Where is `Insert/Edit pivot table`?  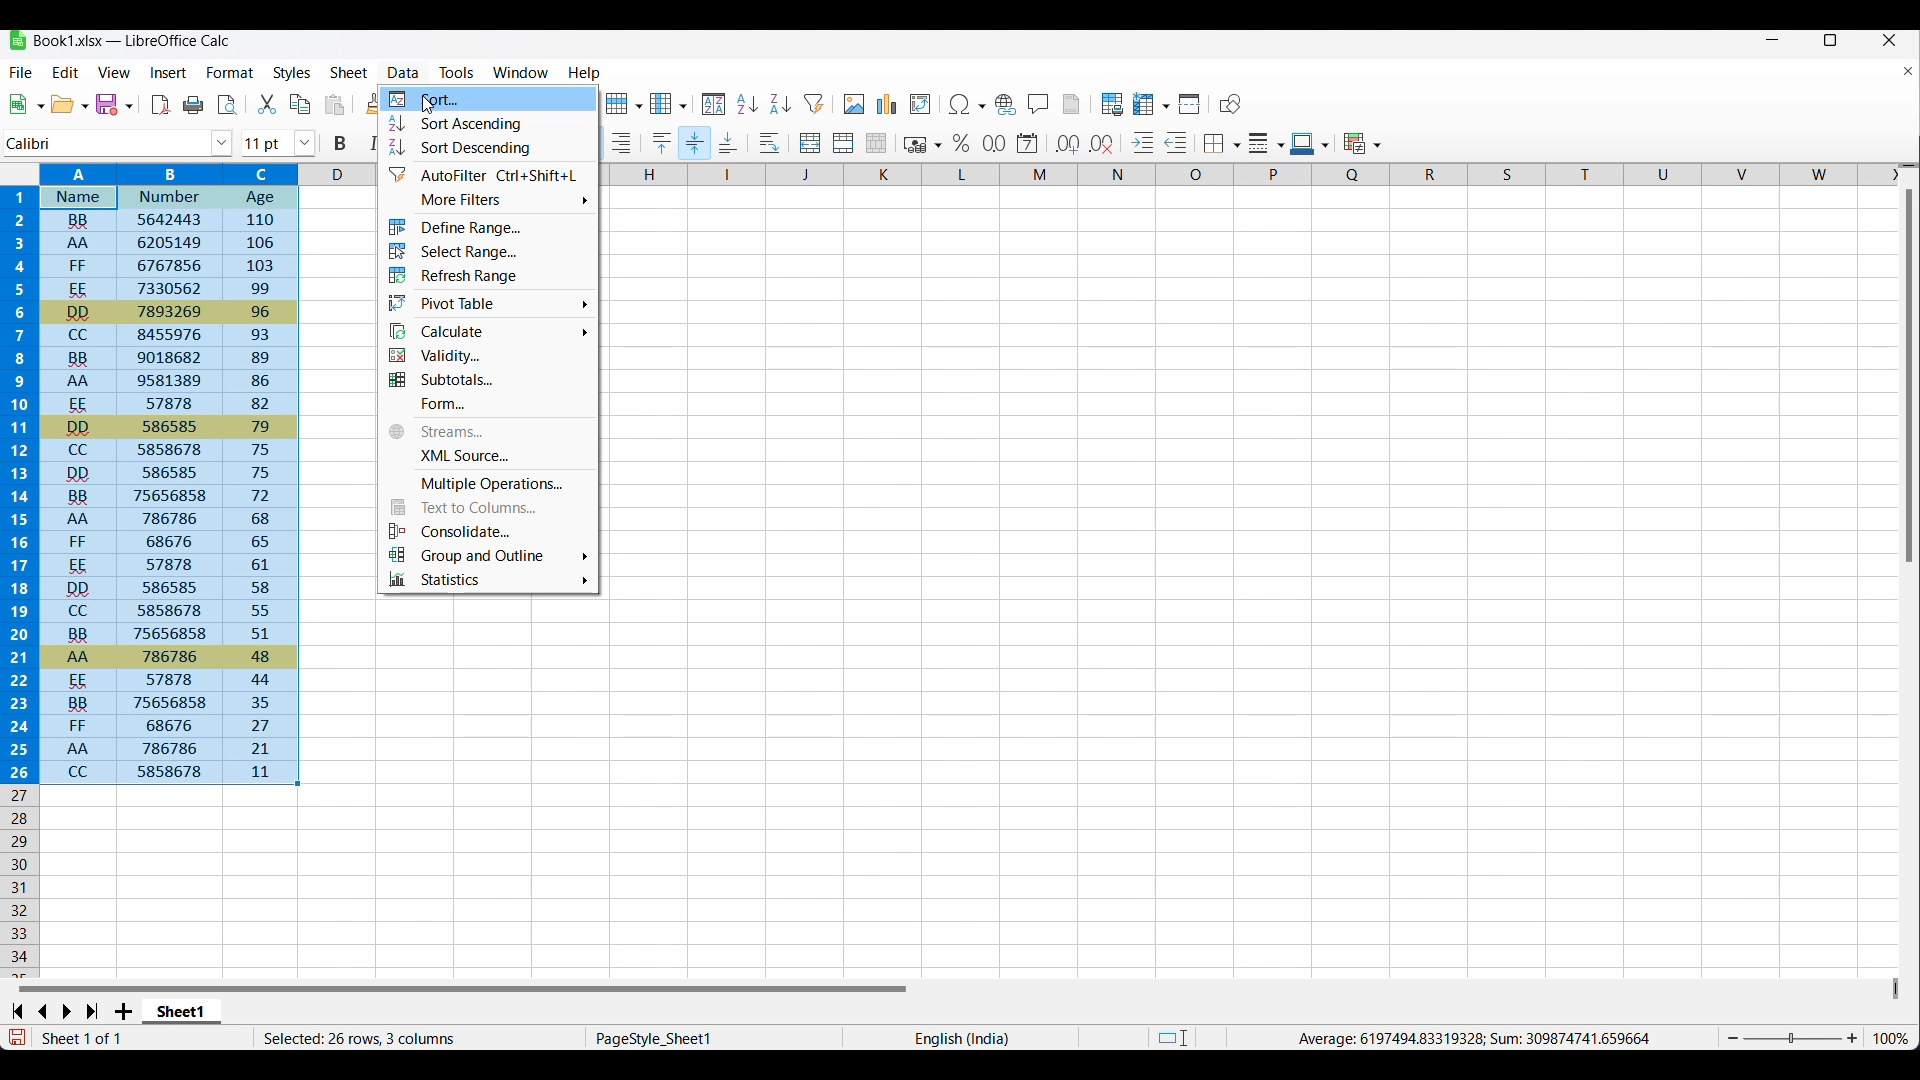 Insert/Edit pivot table is located at coordinates (920, 104).